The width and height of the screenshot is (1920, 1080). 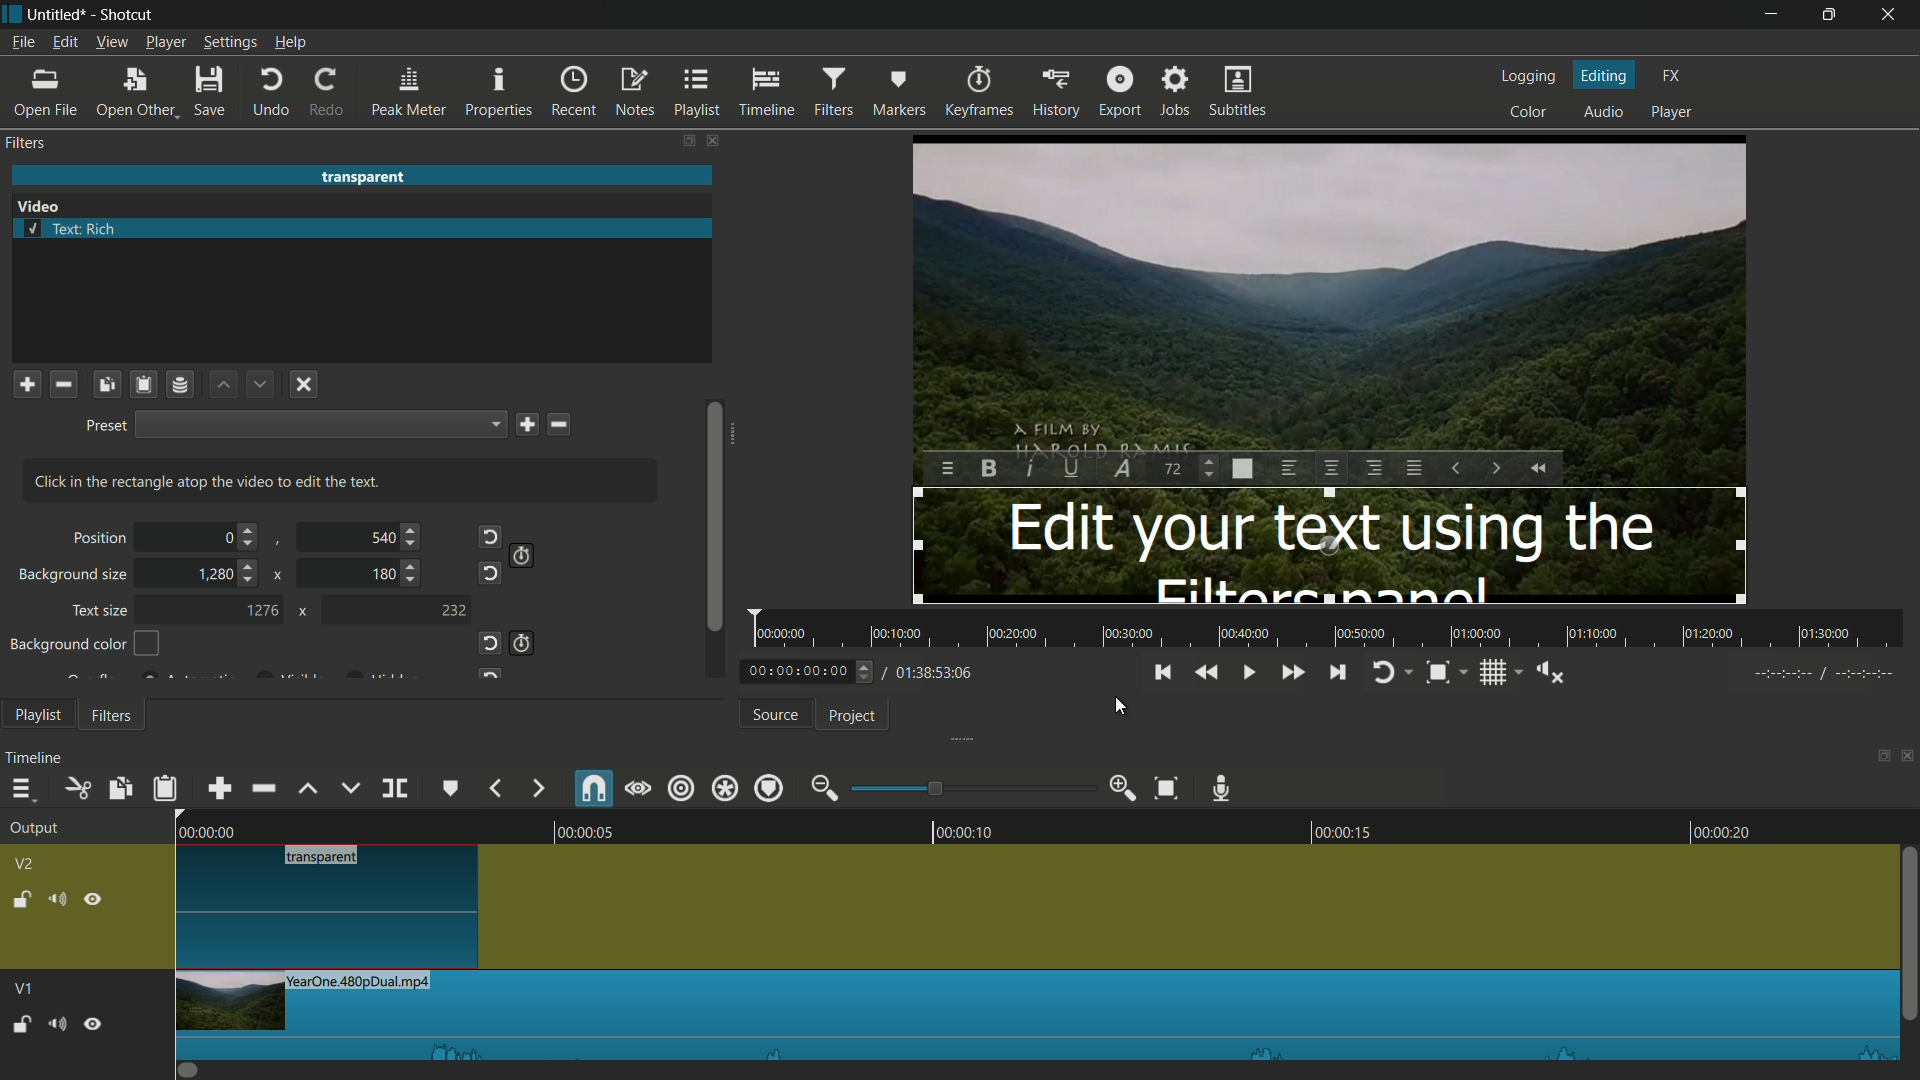 What do you see at coordinates (19, 897) in the screenshot?
I see `lock` at bounding box center [19, 897].